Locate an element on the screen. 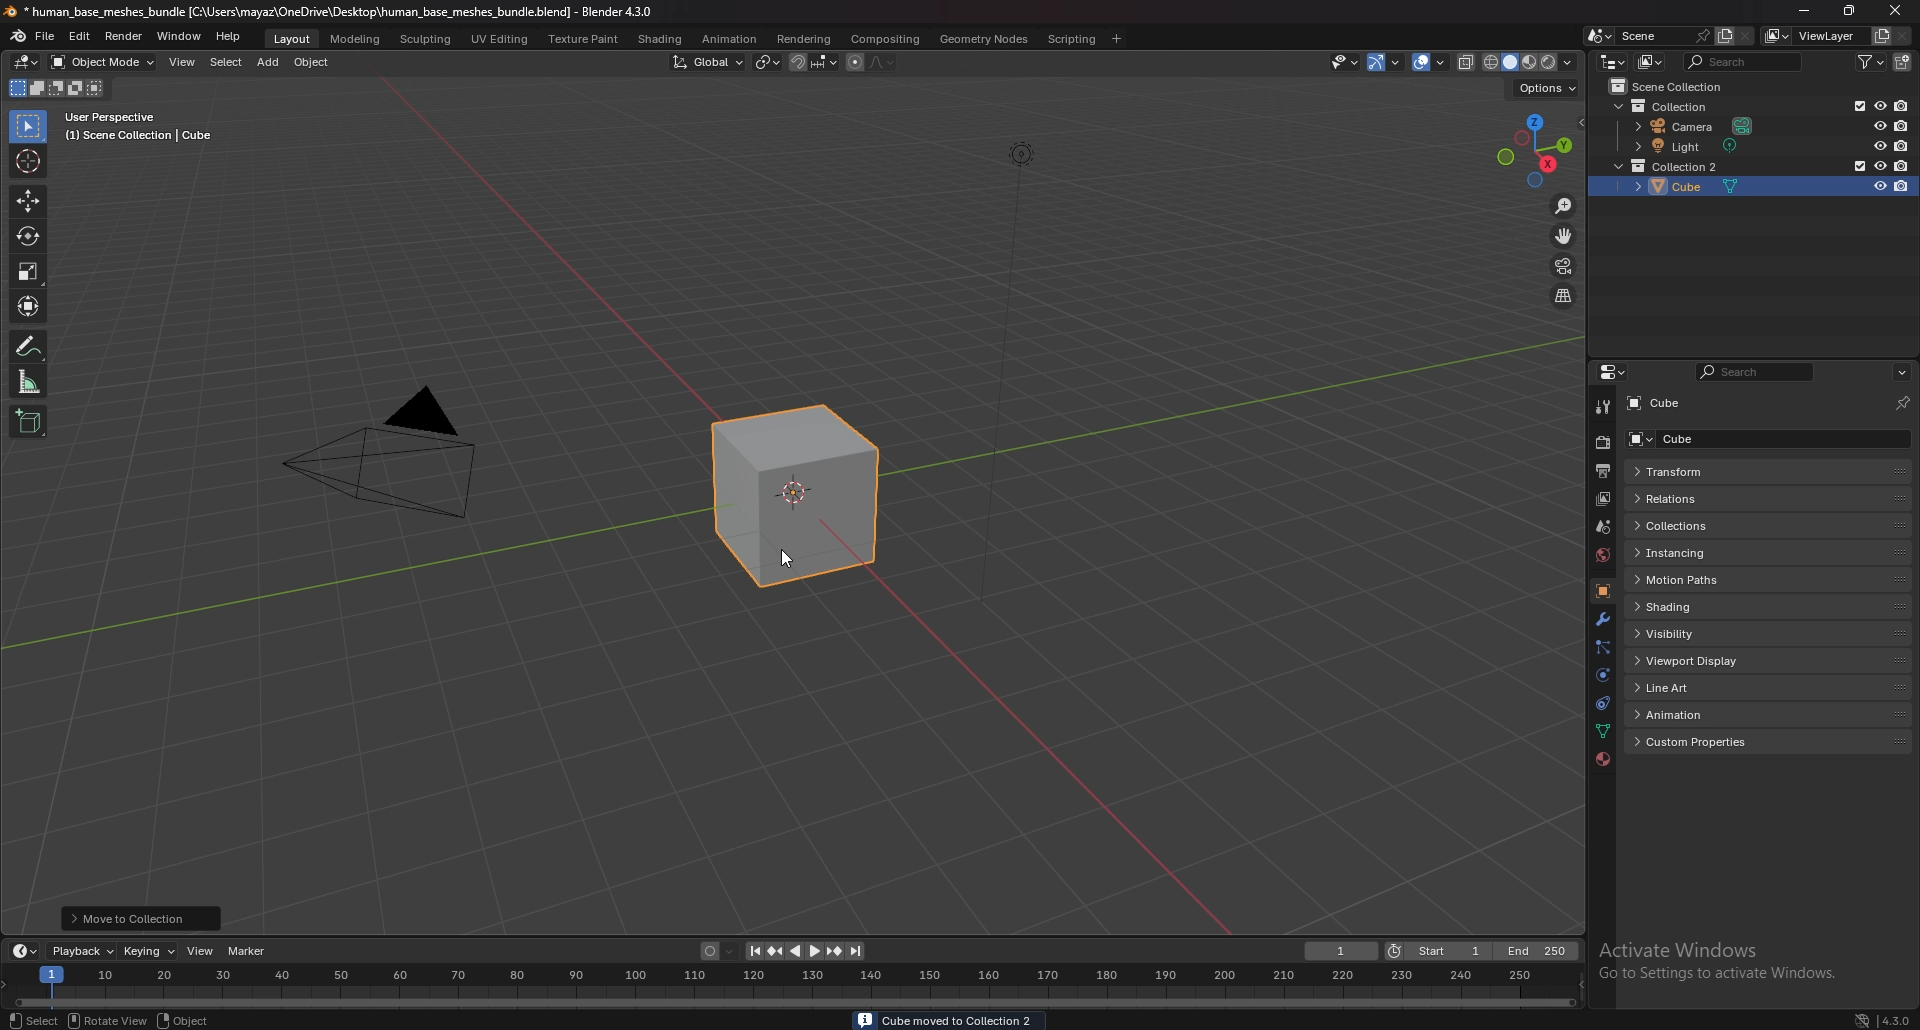 Image resolution: width=1920 pixels, height=1030 pixels. disable in renders is located at coordinates (1902, 186).